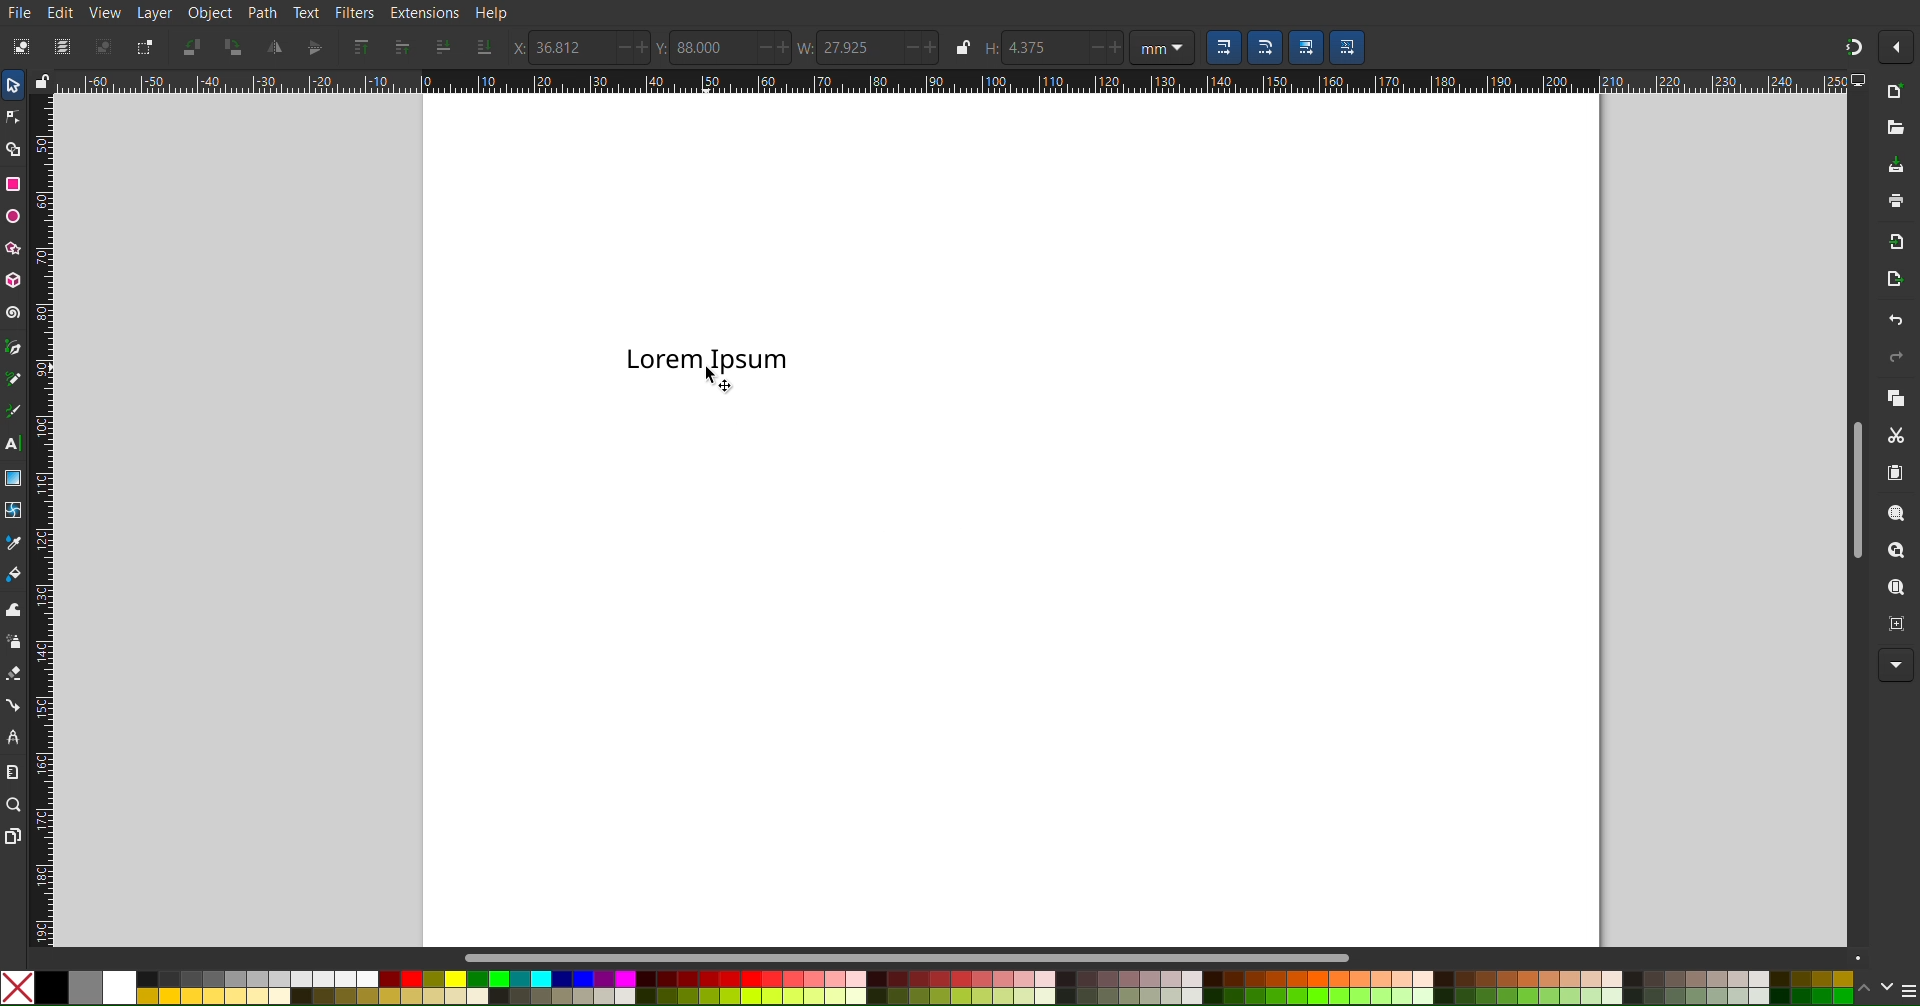 The image size is (1920, 1006). What do you see at coordinates (1223, 47) in the screenshot?
I see `Scaling Objects settings` at bounding box center [1223, 47].